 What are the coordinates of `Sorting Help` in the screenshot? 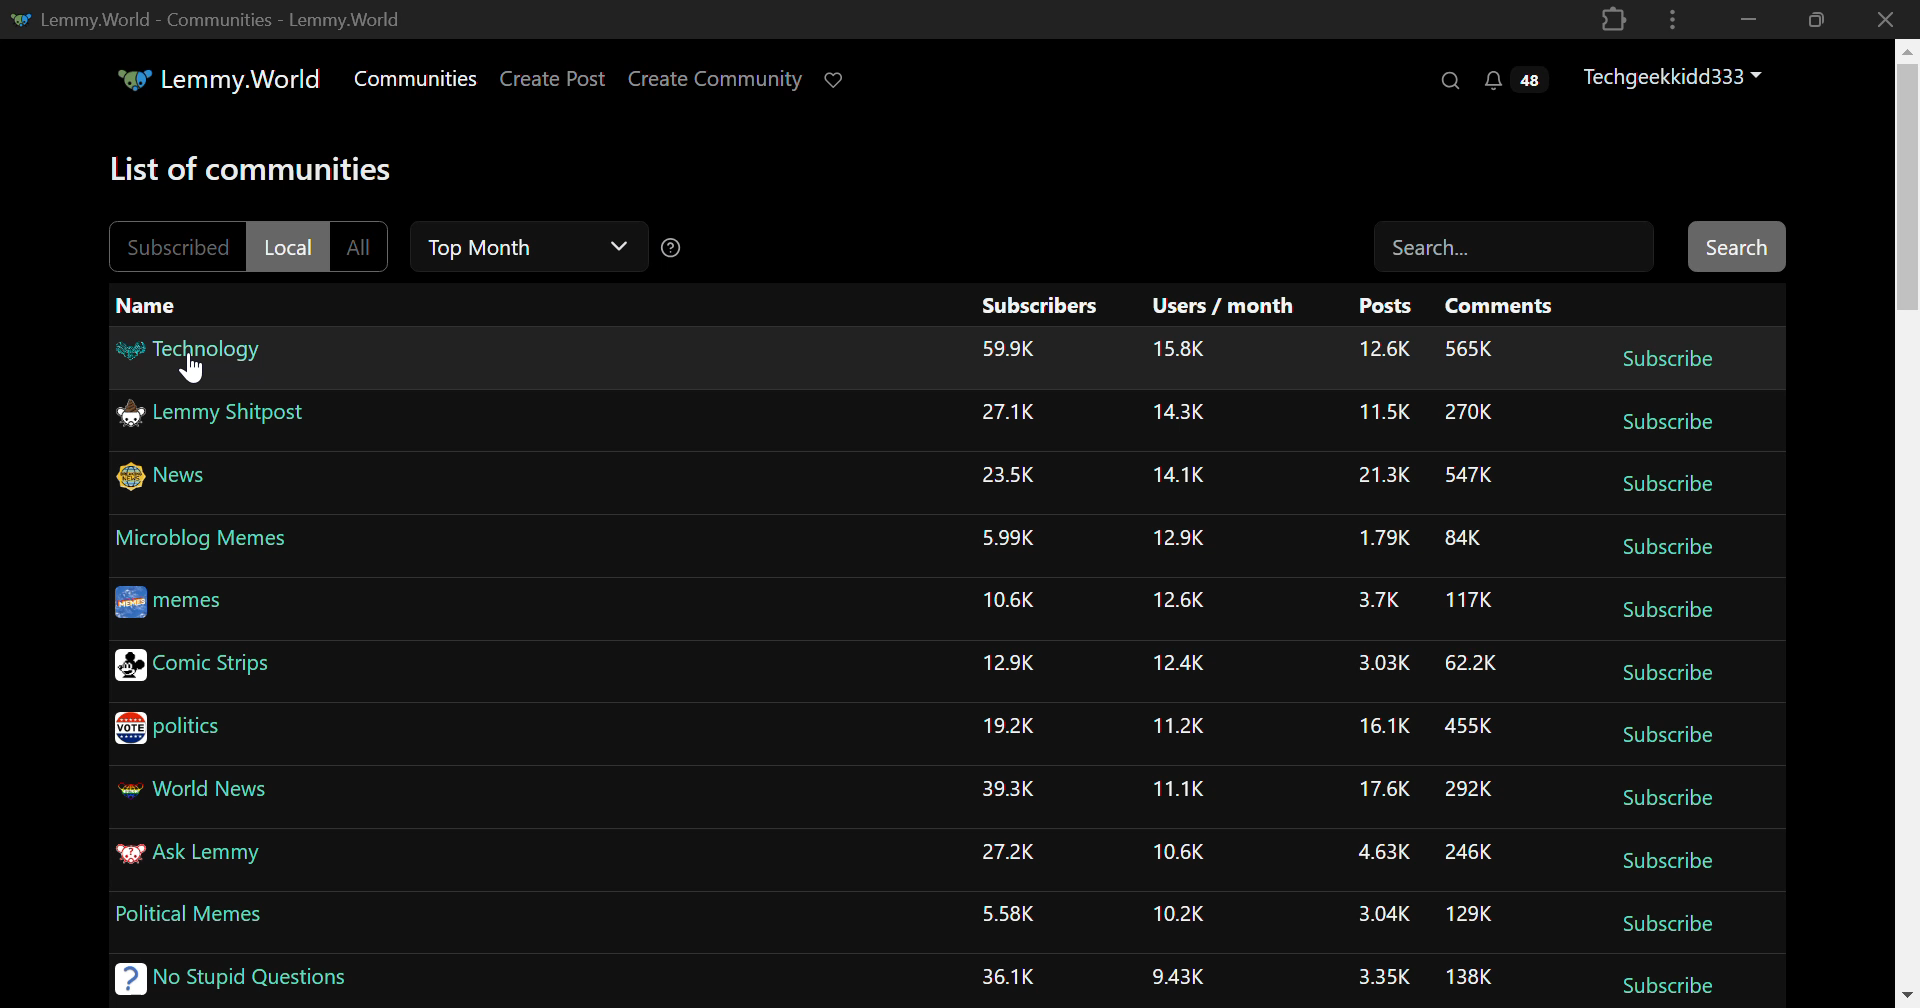 It's located at (671, 248).